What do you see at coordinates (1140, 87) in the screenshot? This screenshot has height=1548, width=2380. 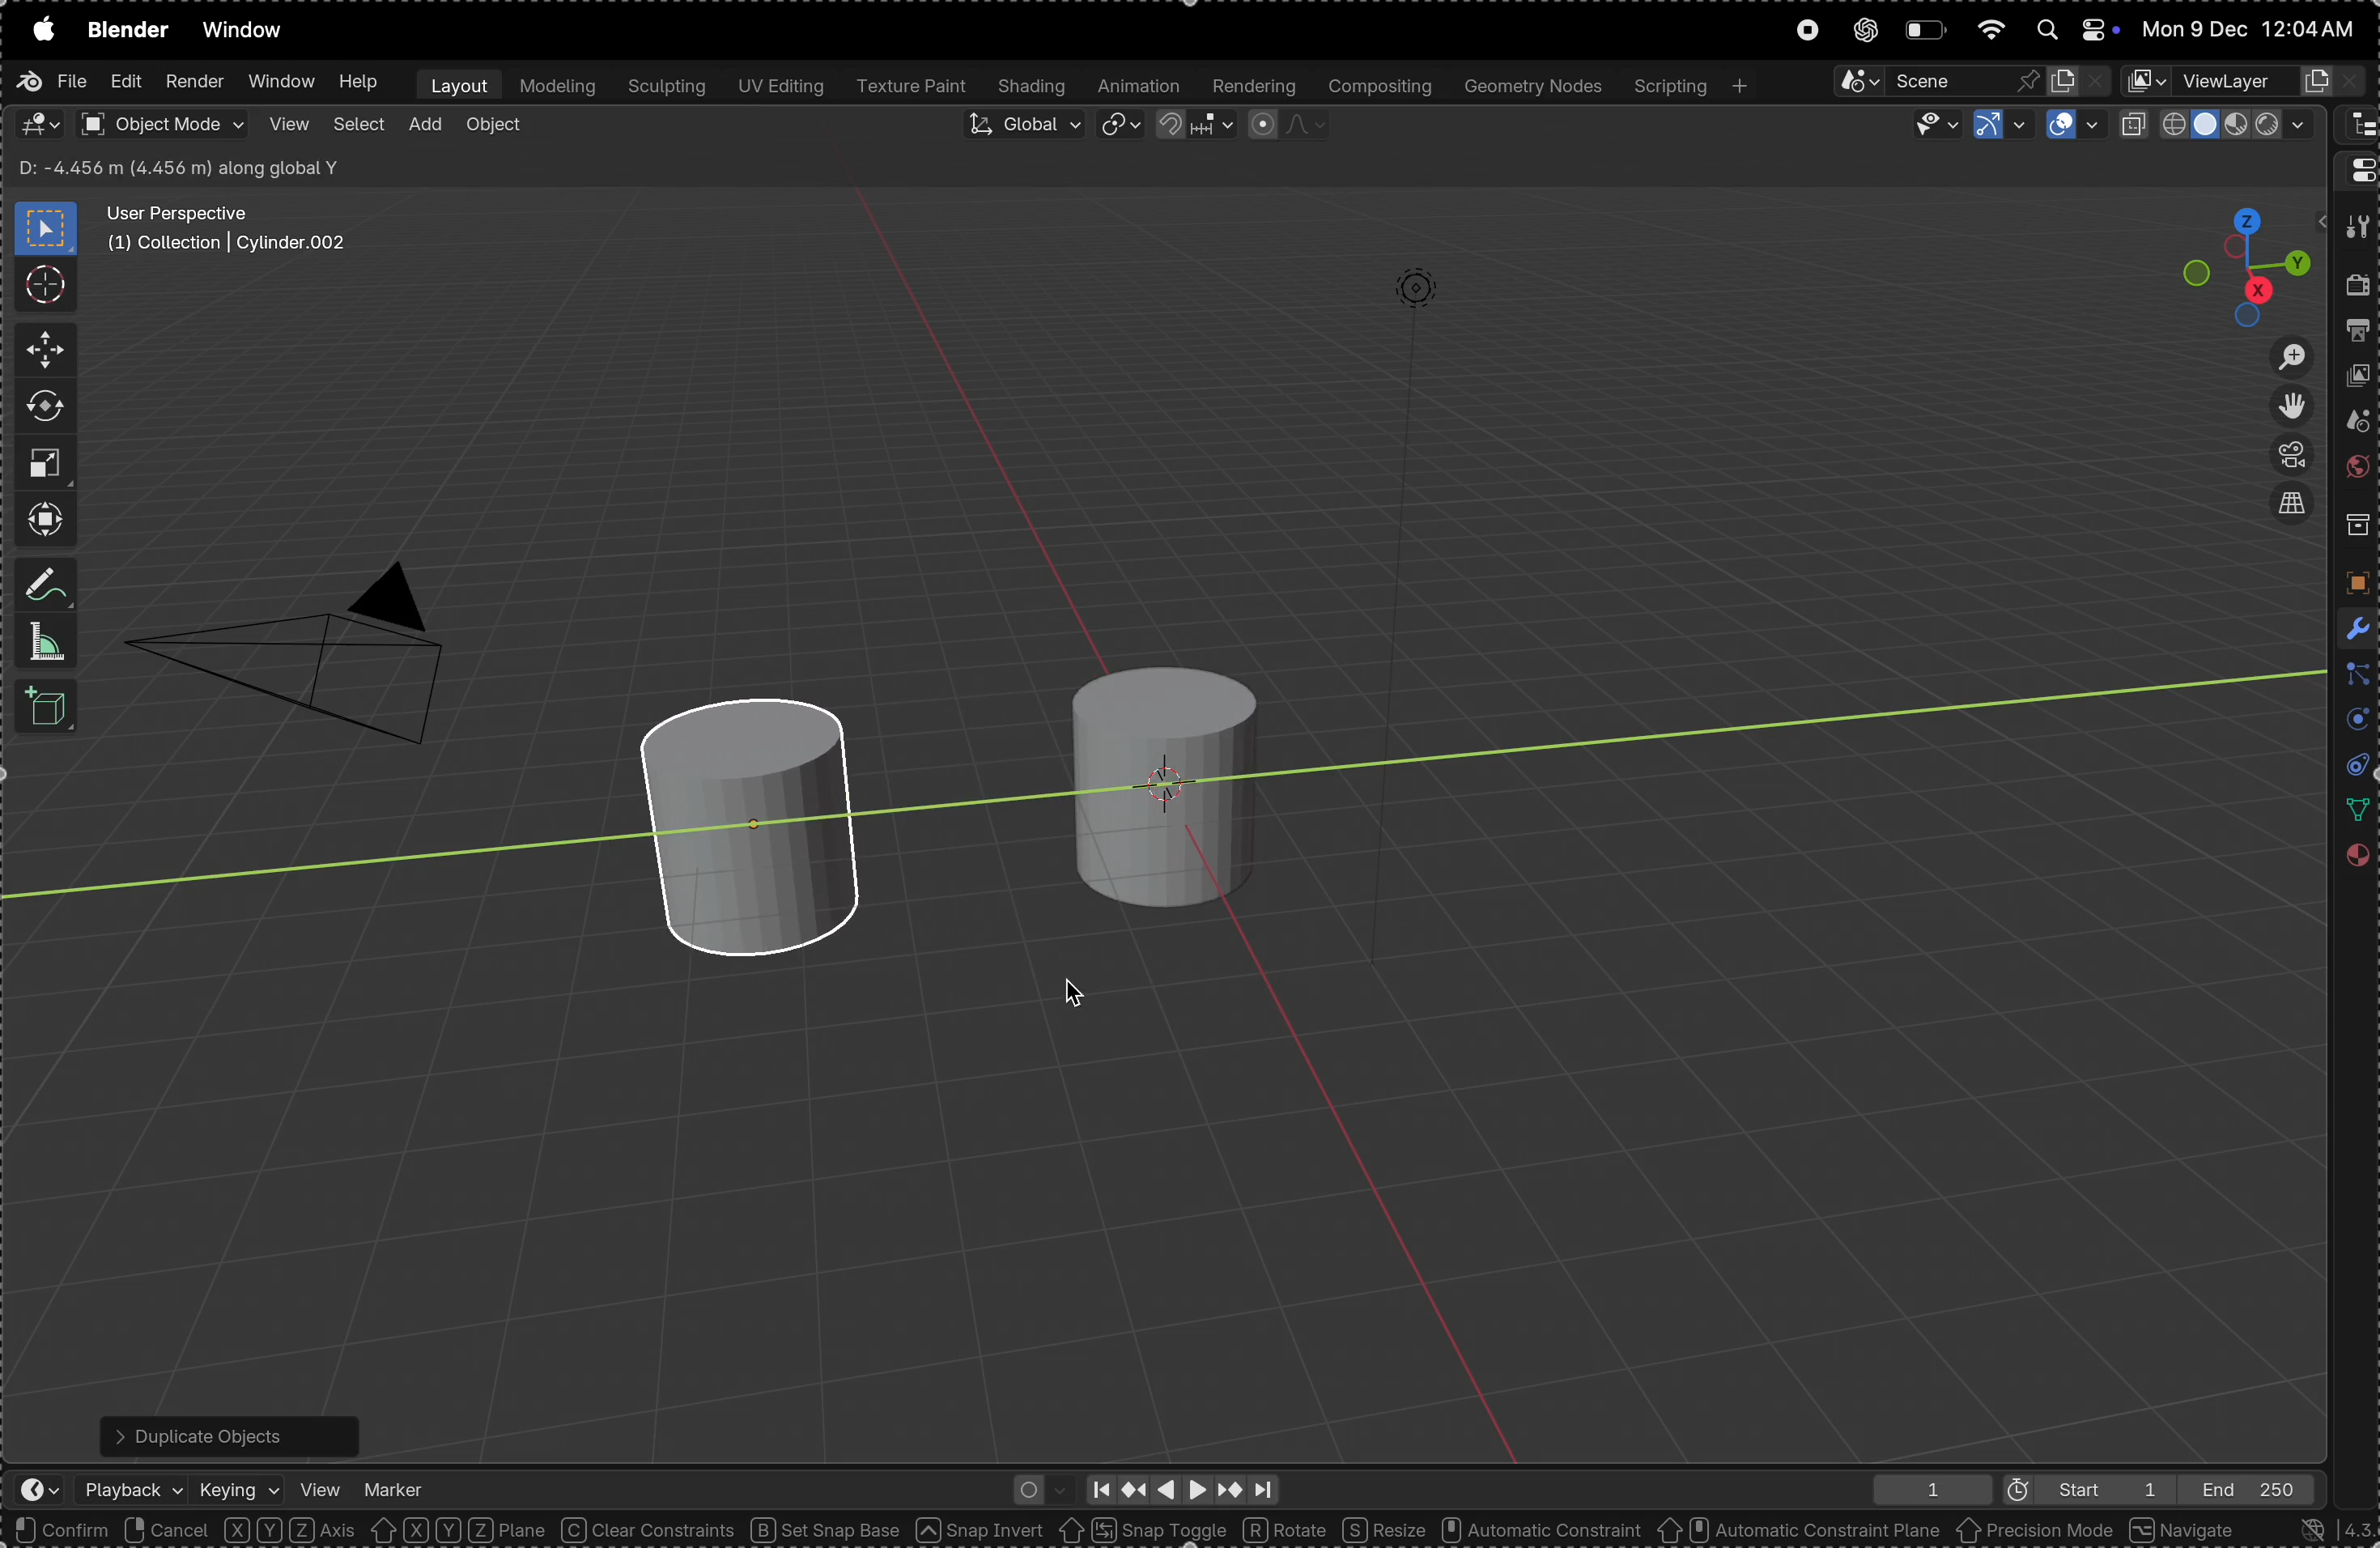 I see `Animation` at bounding box center [1140, 87].